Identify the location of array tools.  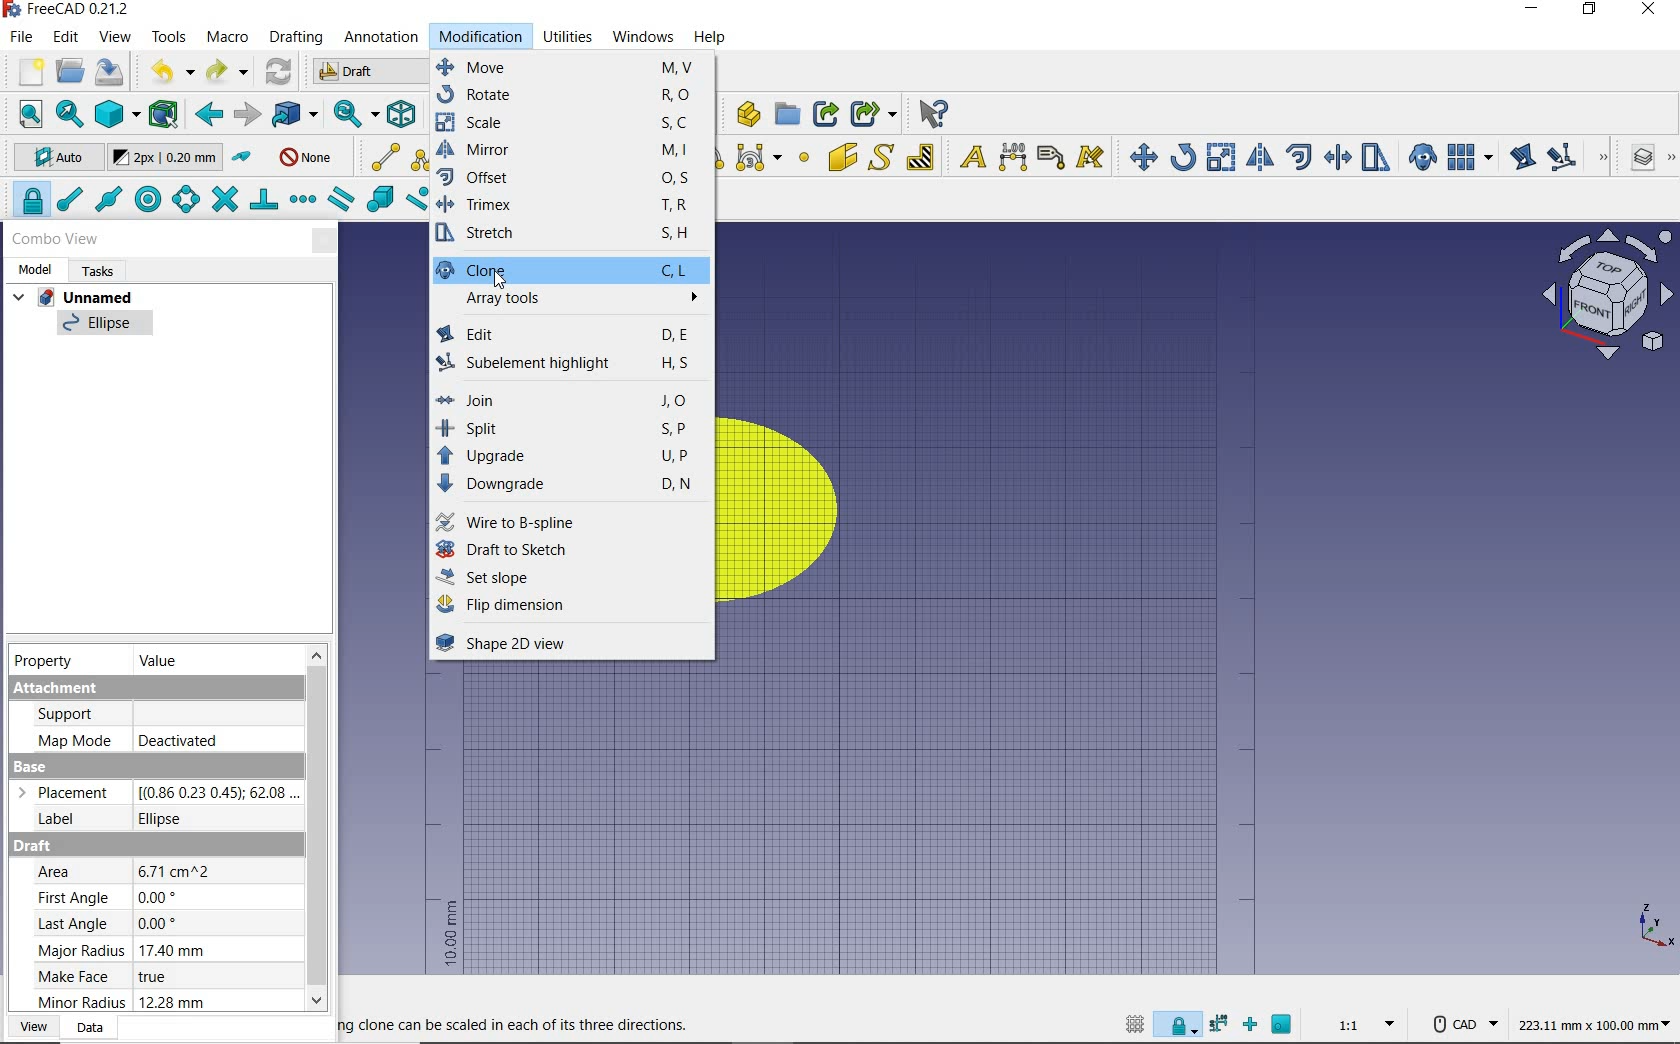
(568, 300).